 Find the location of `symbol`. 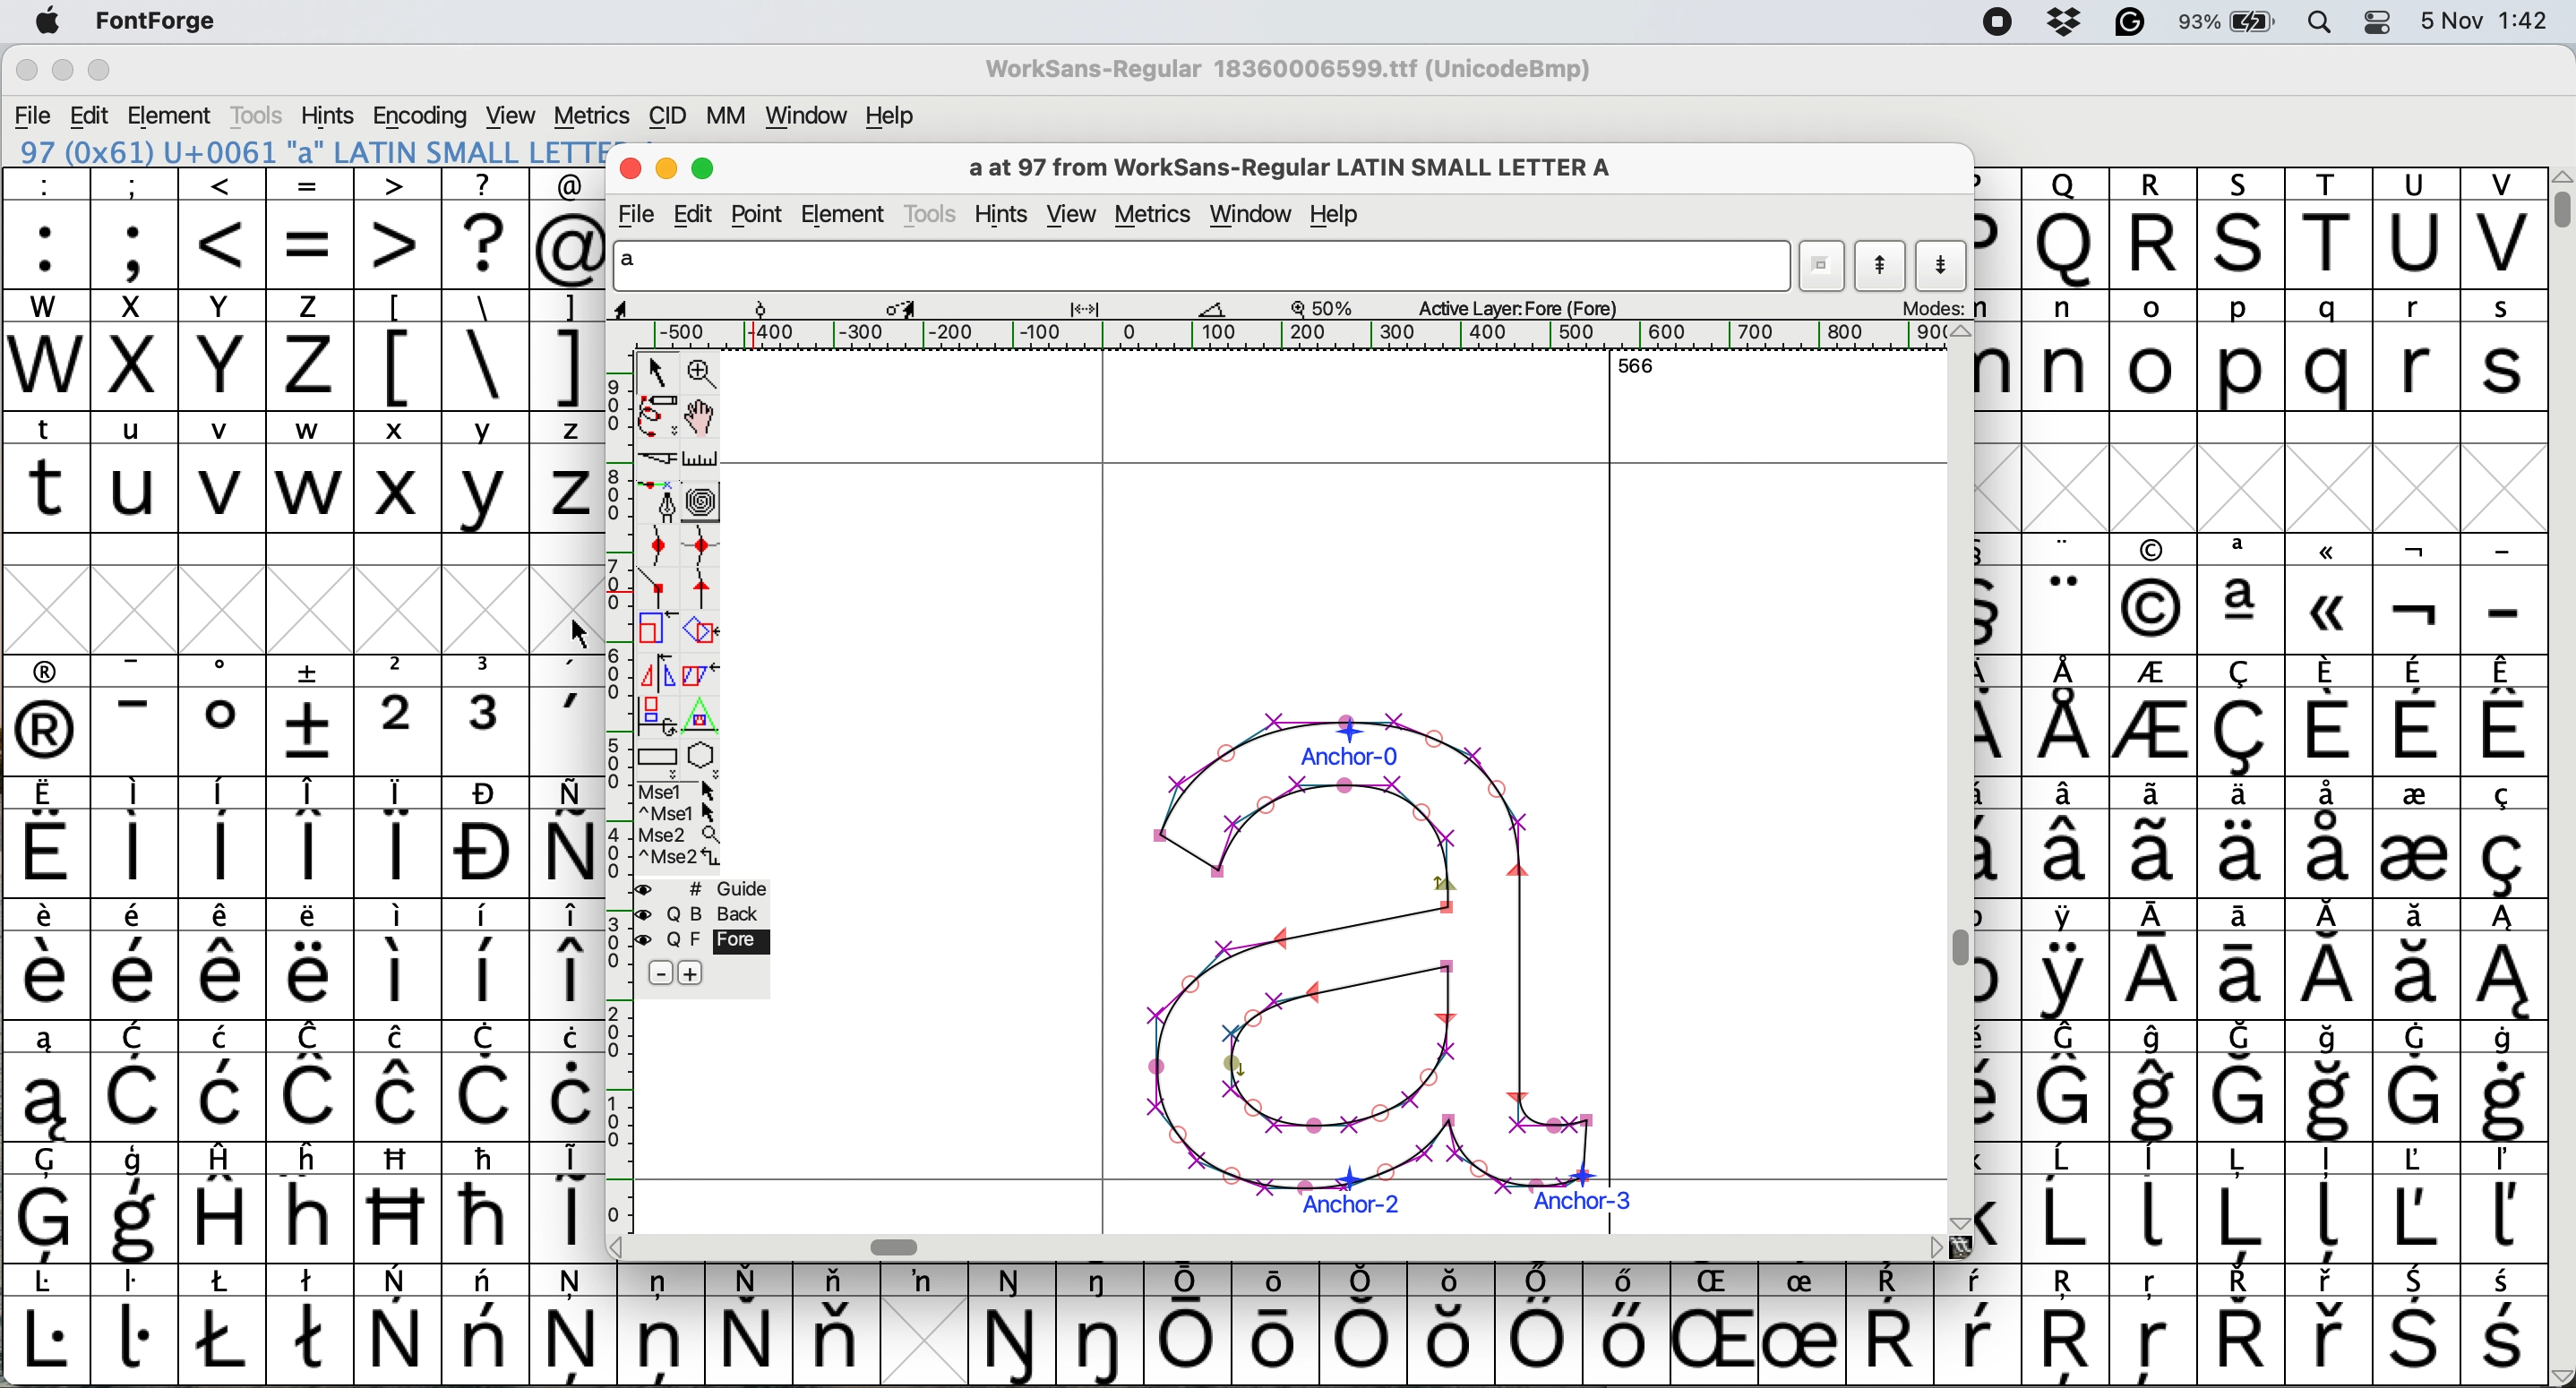

symbol is located at coordinates (487, 1081).